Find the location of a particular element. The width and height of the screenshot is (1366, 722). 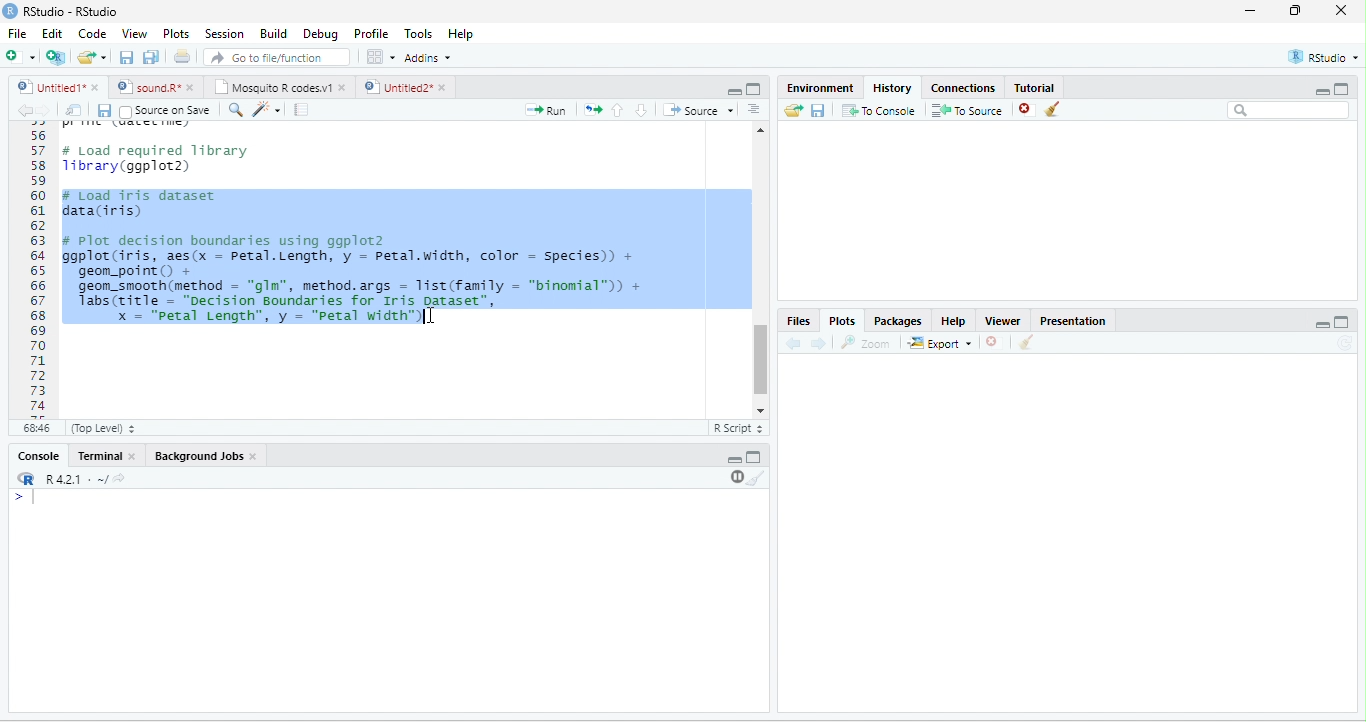

Plots is located at coordinates (176, 34).